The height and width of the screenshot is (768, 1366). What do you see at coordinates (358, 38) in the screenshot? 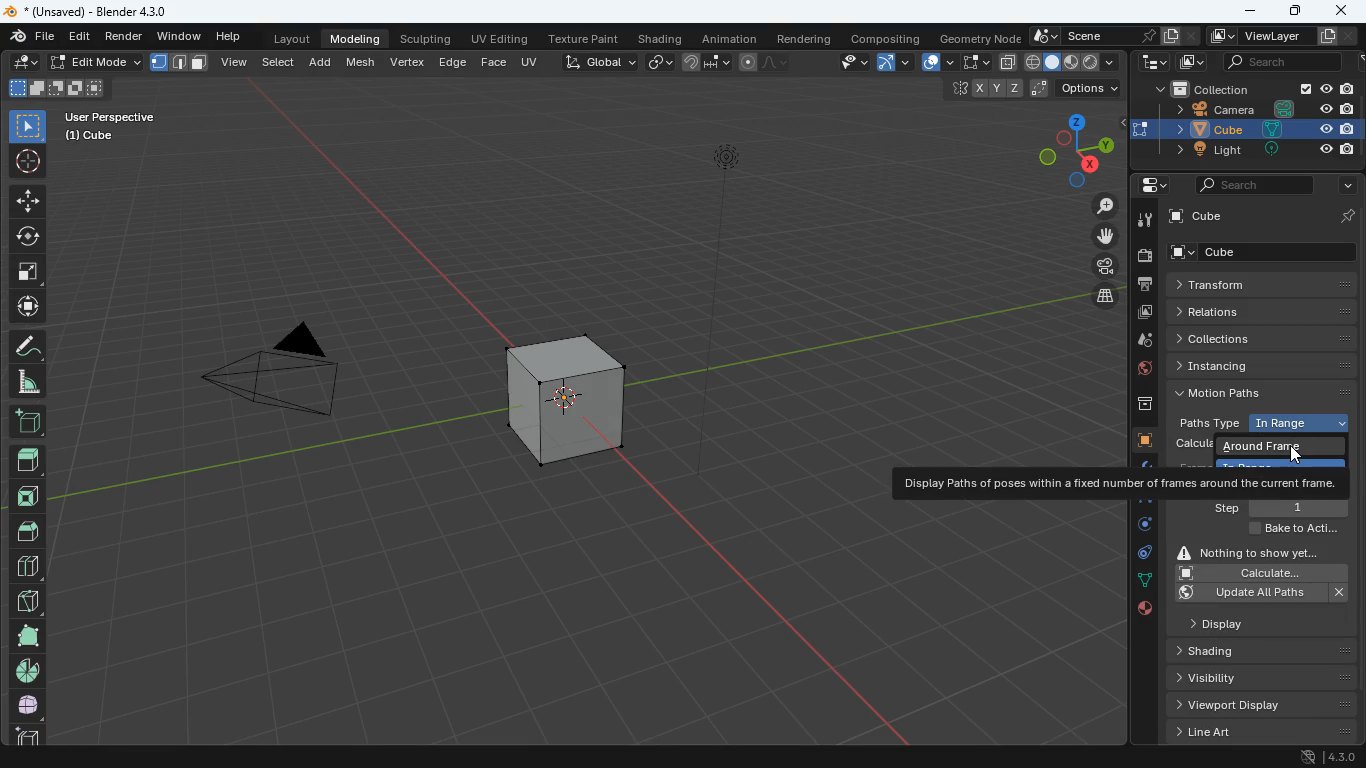
I see `modeling` at bounding box center [358, 38].